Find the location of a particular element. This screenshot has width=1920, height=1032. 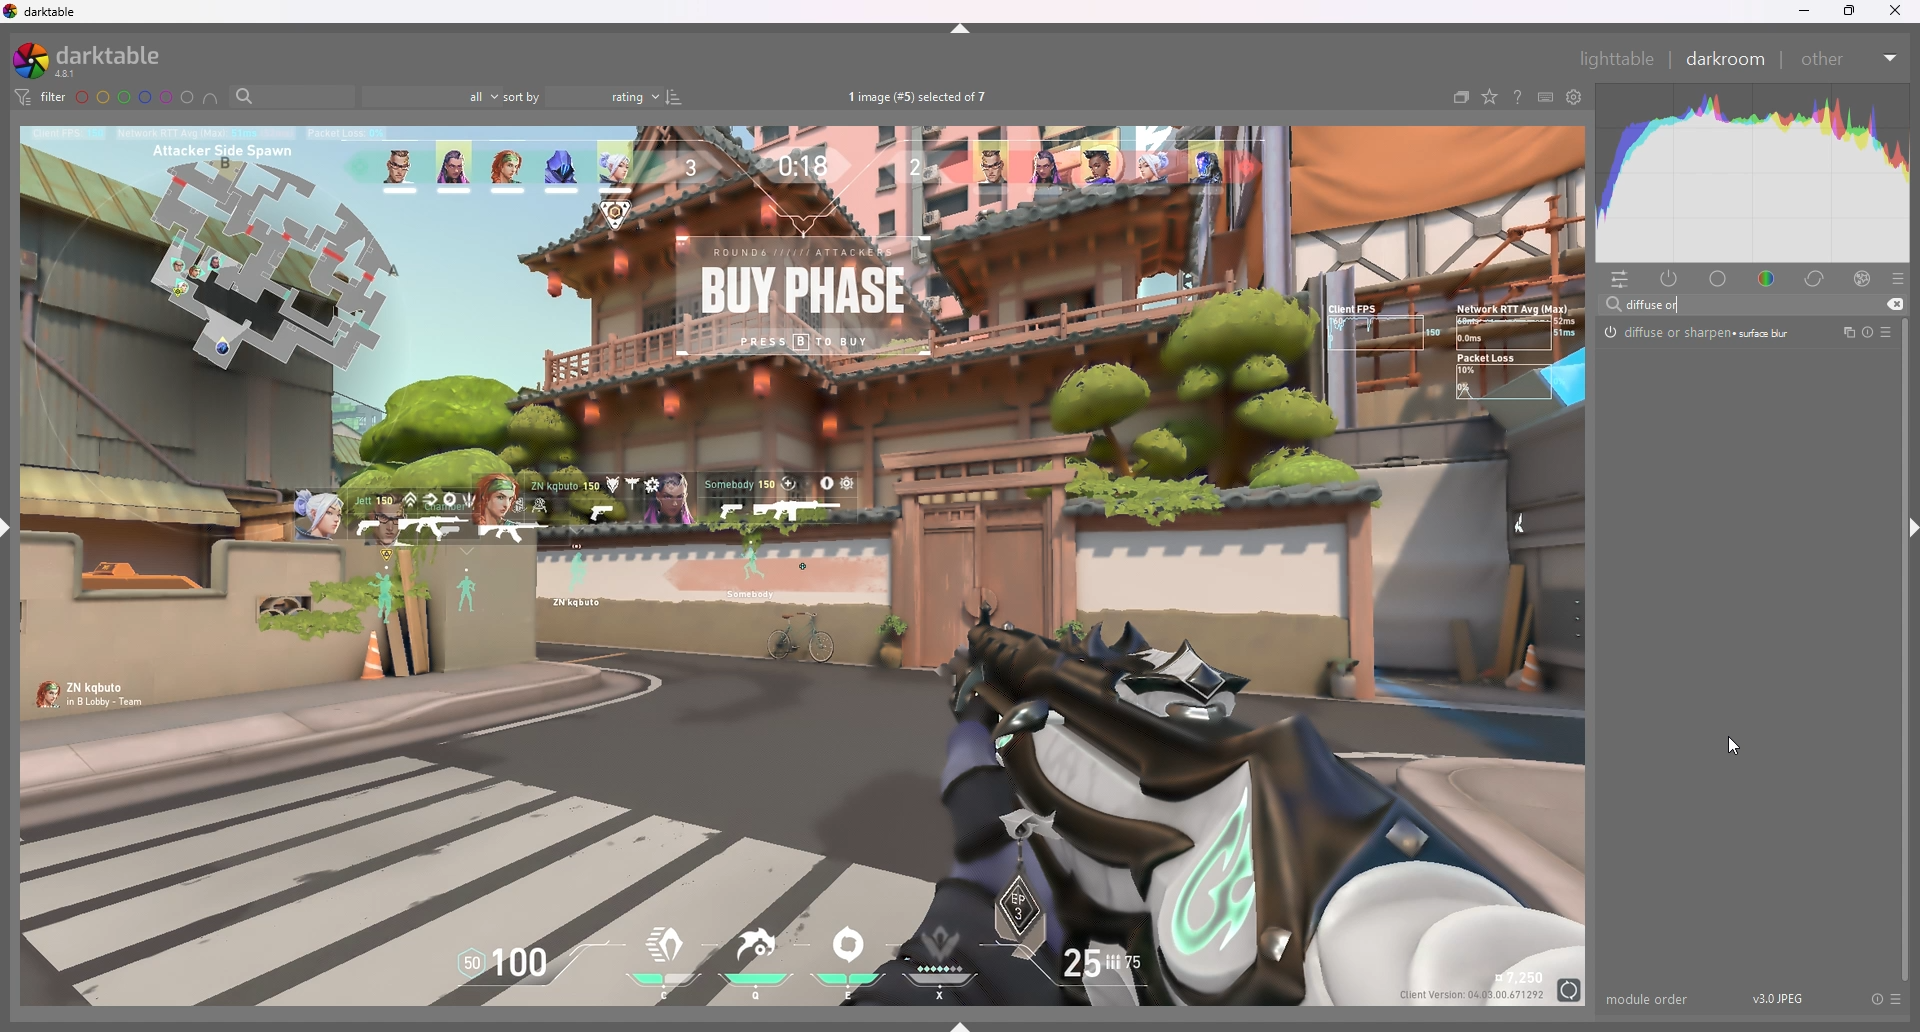

hide is located at coordinates (962, 28).